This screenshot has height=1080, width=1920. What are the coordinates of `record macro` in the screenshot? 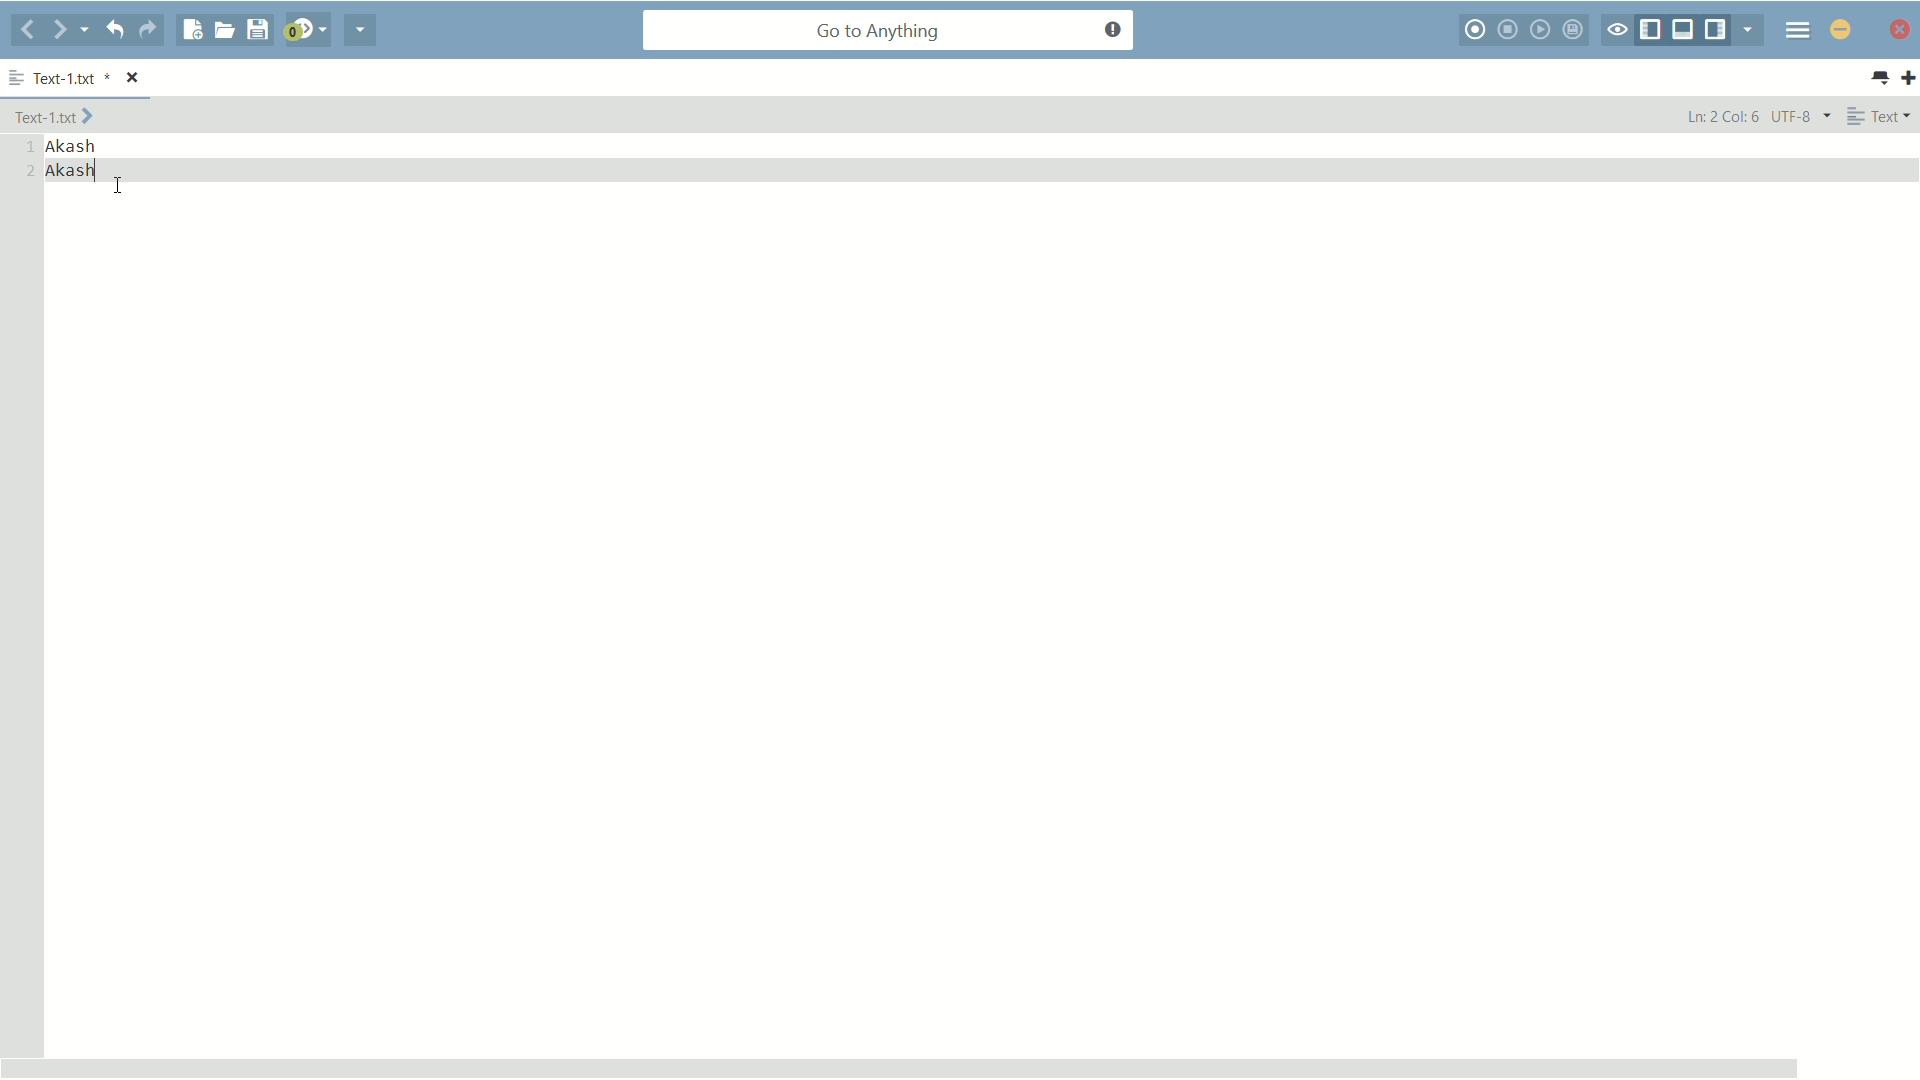 It's located at (1474, 30).